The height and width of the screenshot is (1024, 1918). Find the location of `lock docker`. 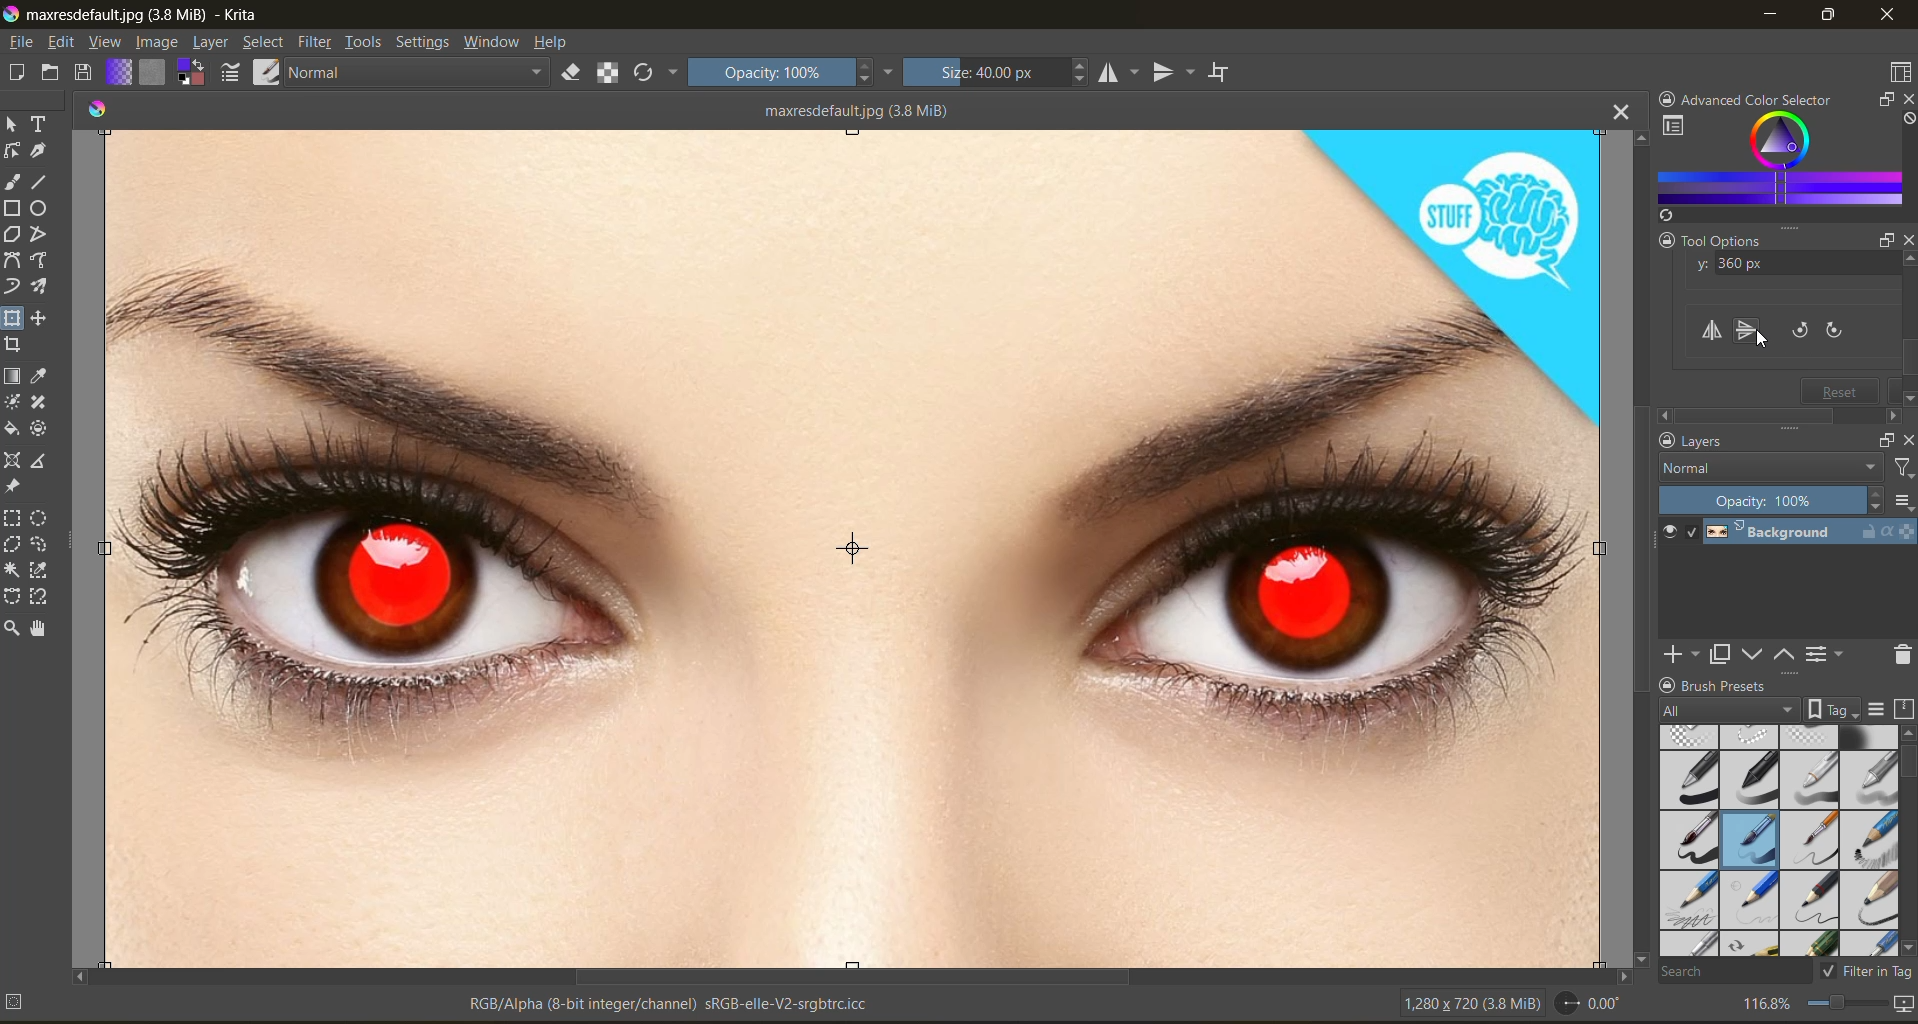

lock docker is located at coordinates (1668, 440).